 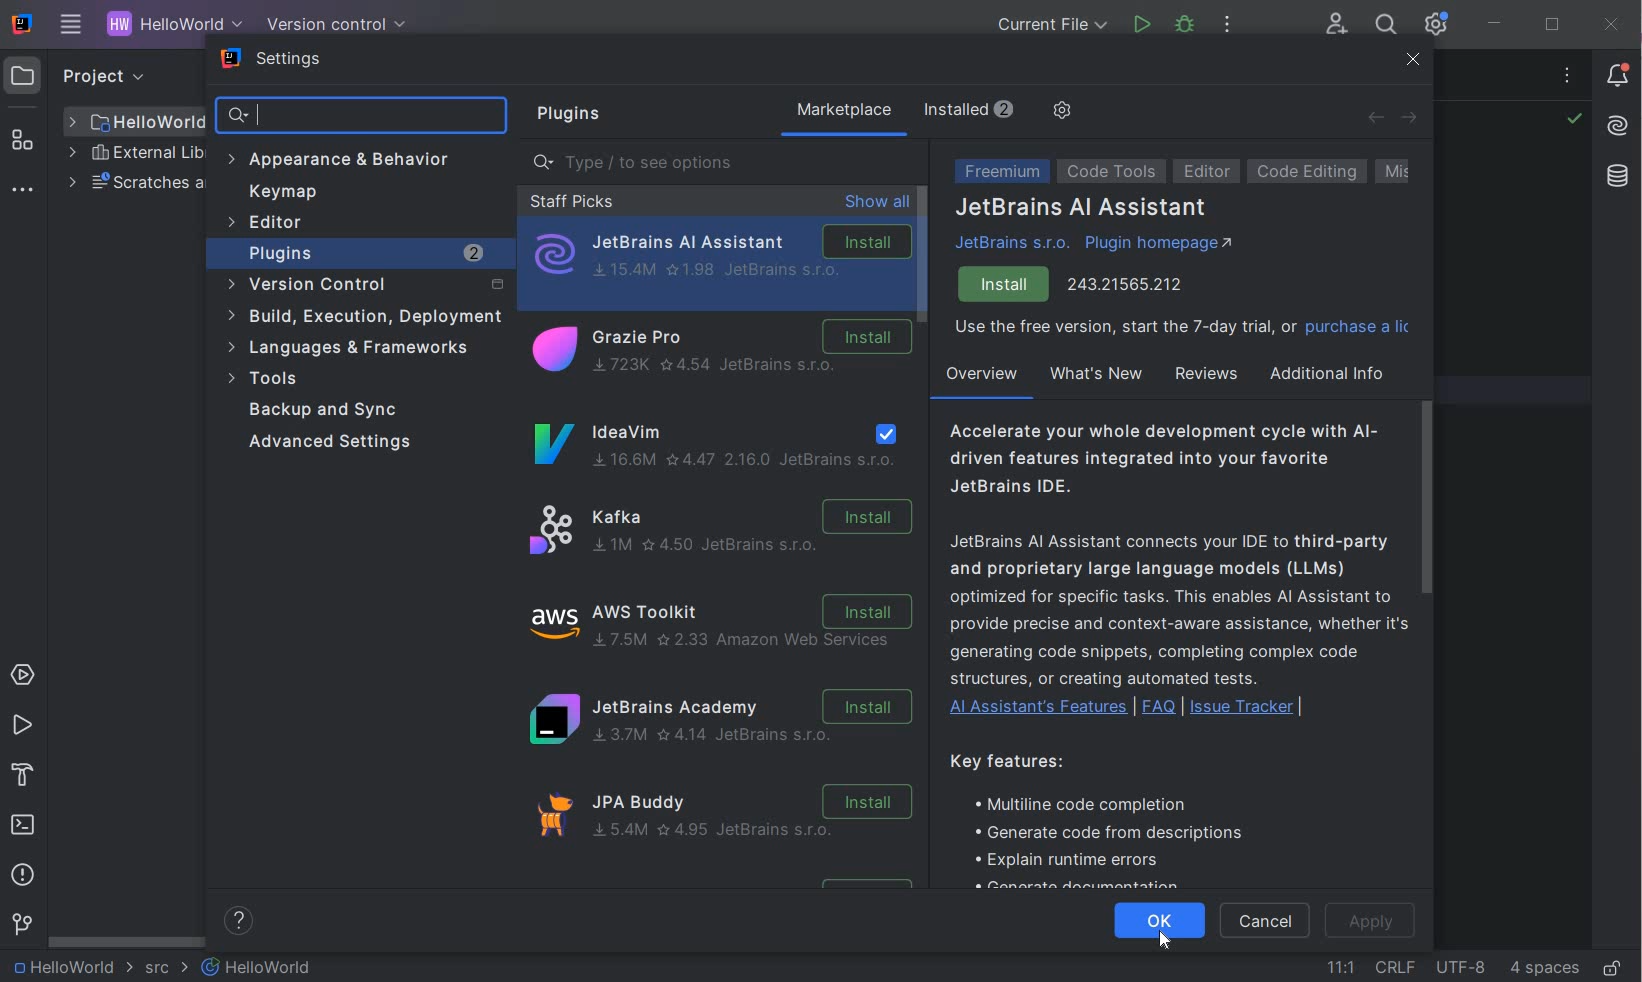 I want to click on SCRATCHES AND CONSOLES, so click(x=134, y=184).